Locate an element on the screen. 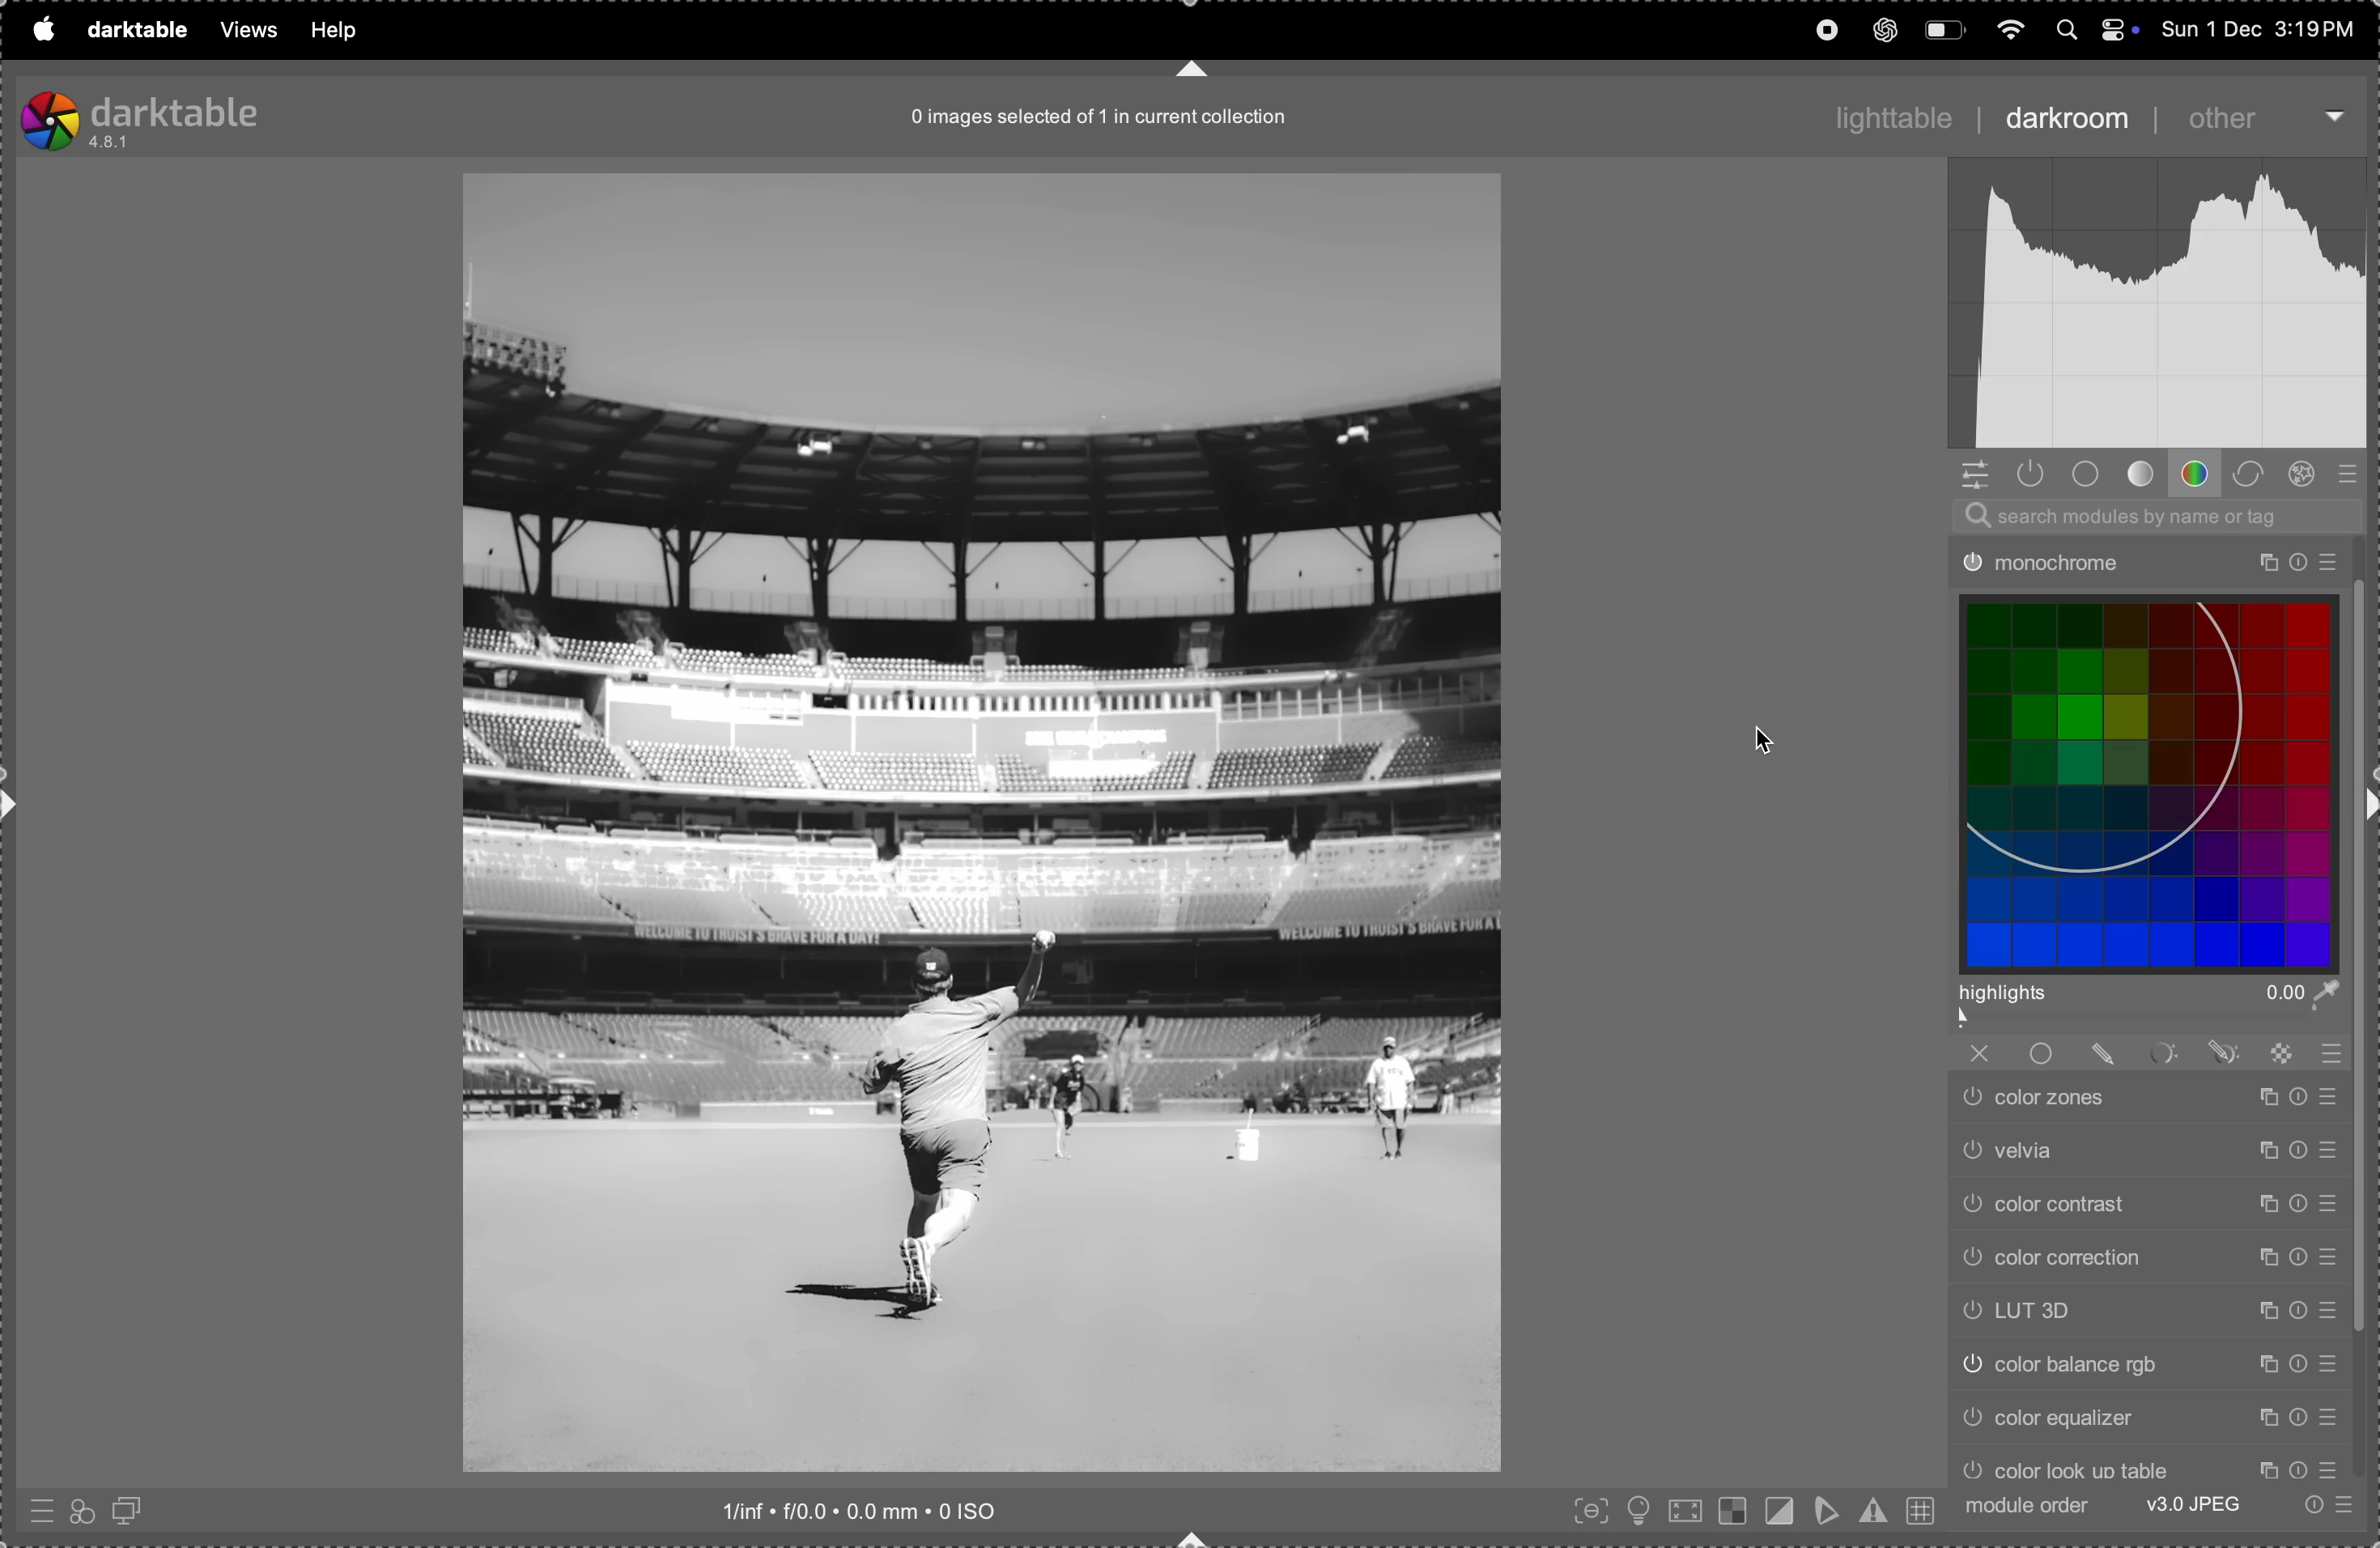 The image size is (2380, 1548). darktable is located at coordinates (142, 115).